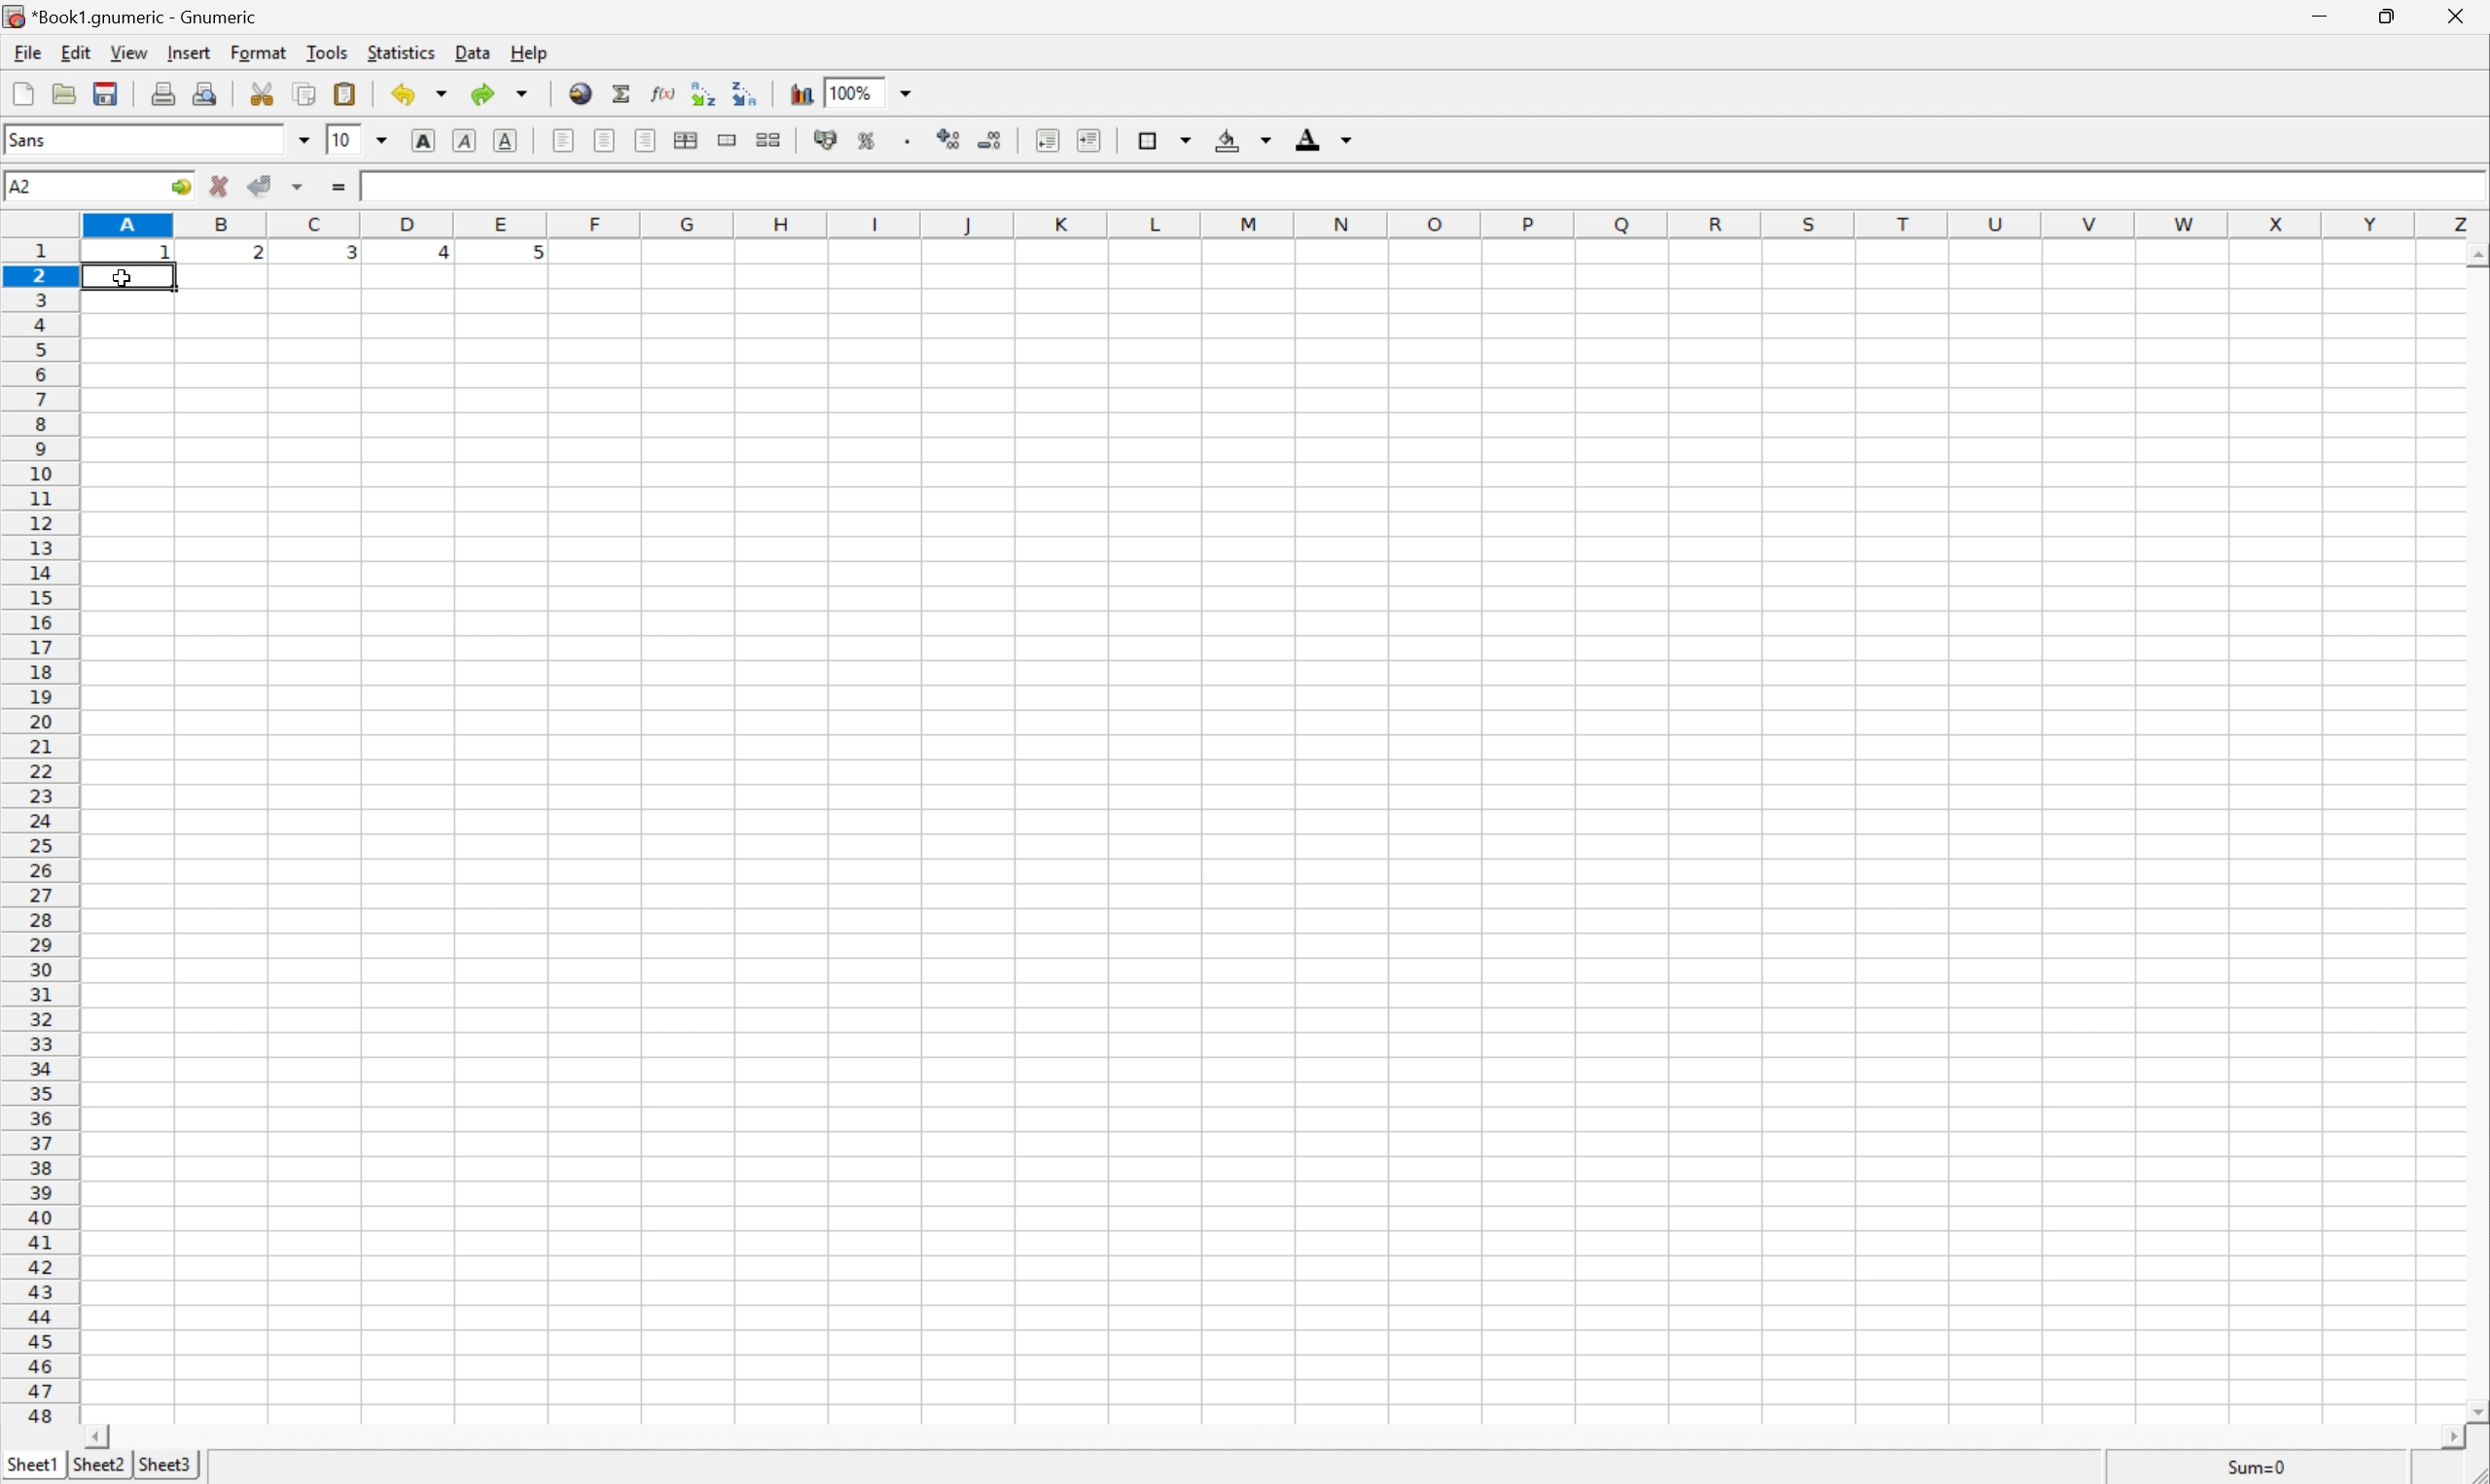 This screenshot has width=2490, height=1484. What do you see at coordinates (2241, 1466) in the screenshot?
I see `sum=0` at bounding box center [2241, 1466].